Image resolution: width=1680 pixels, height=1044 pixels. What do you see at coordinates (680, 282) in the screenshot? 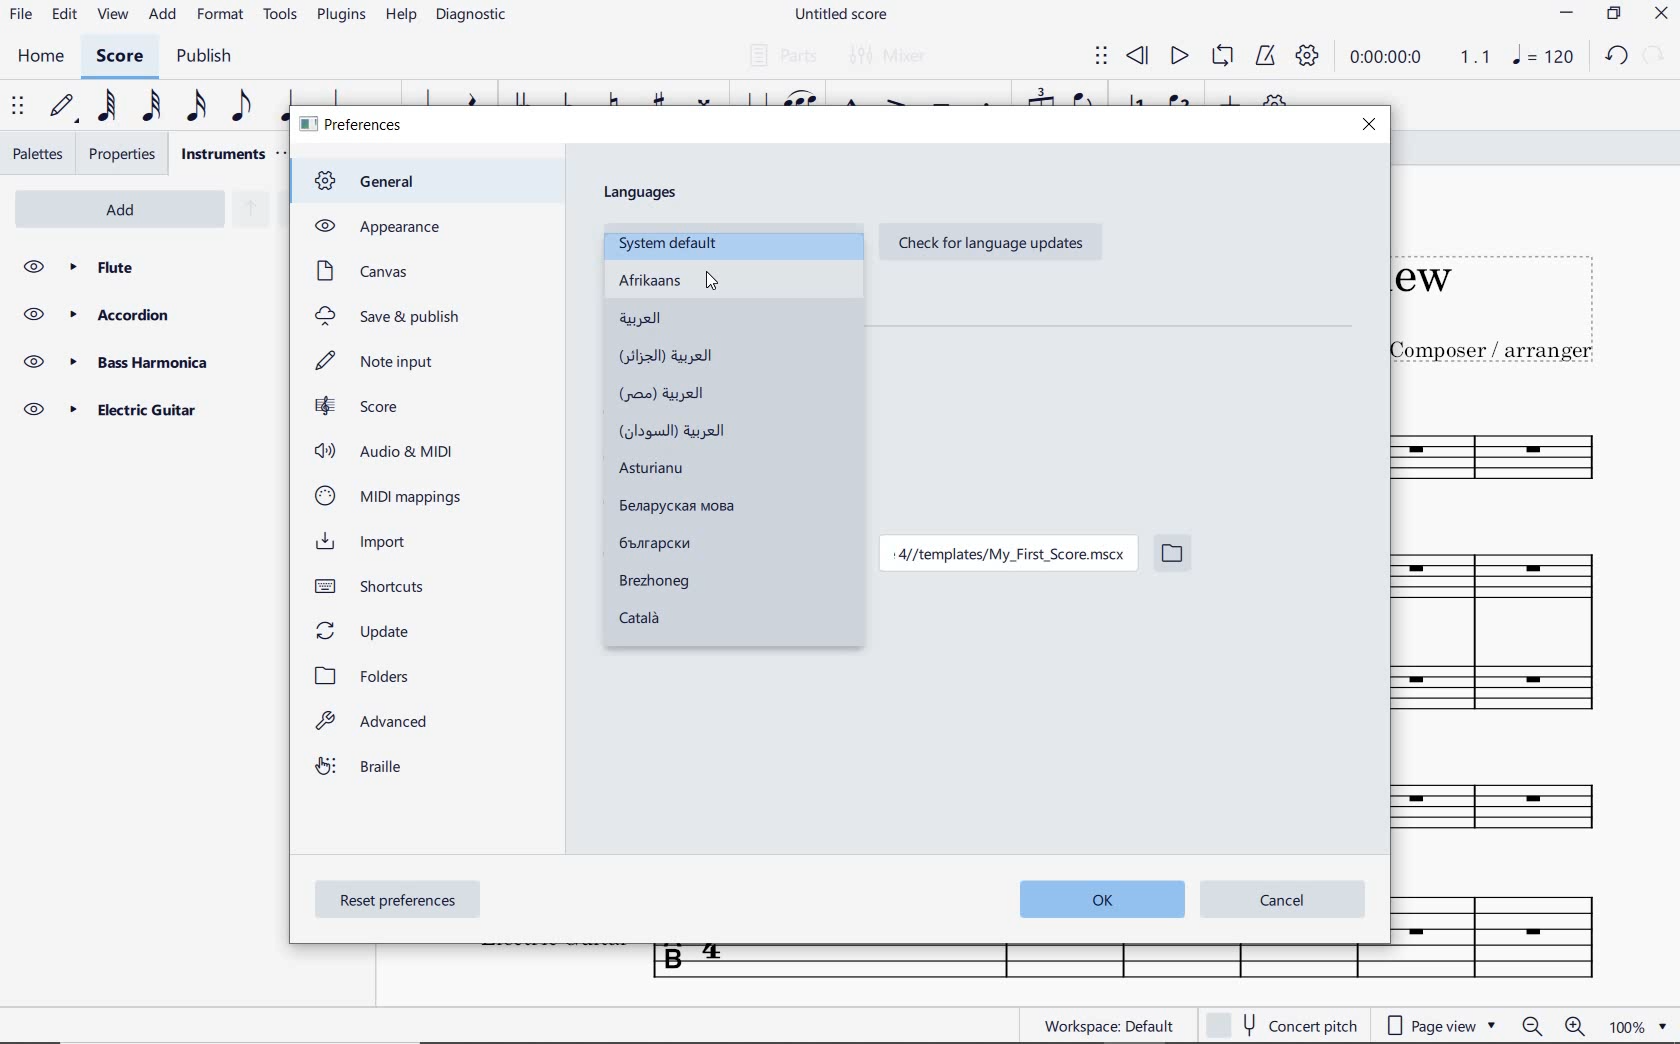
I see `afrikaans` at bounding box center [680, 282].